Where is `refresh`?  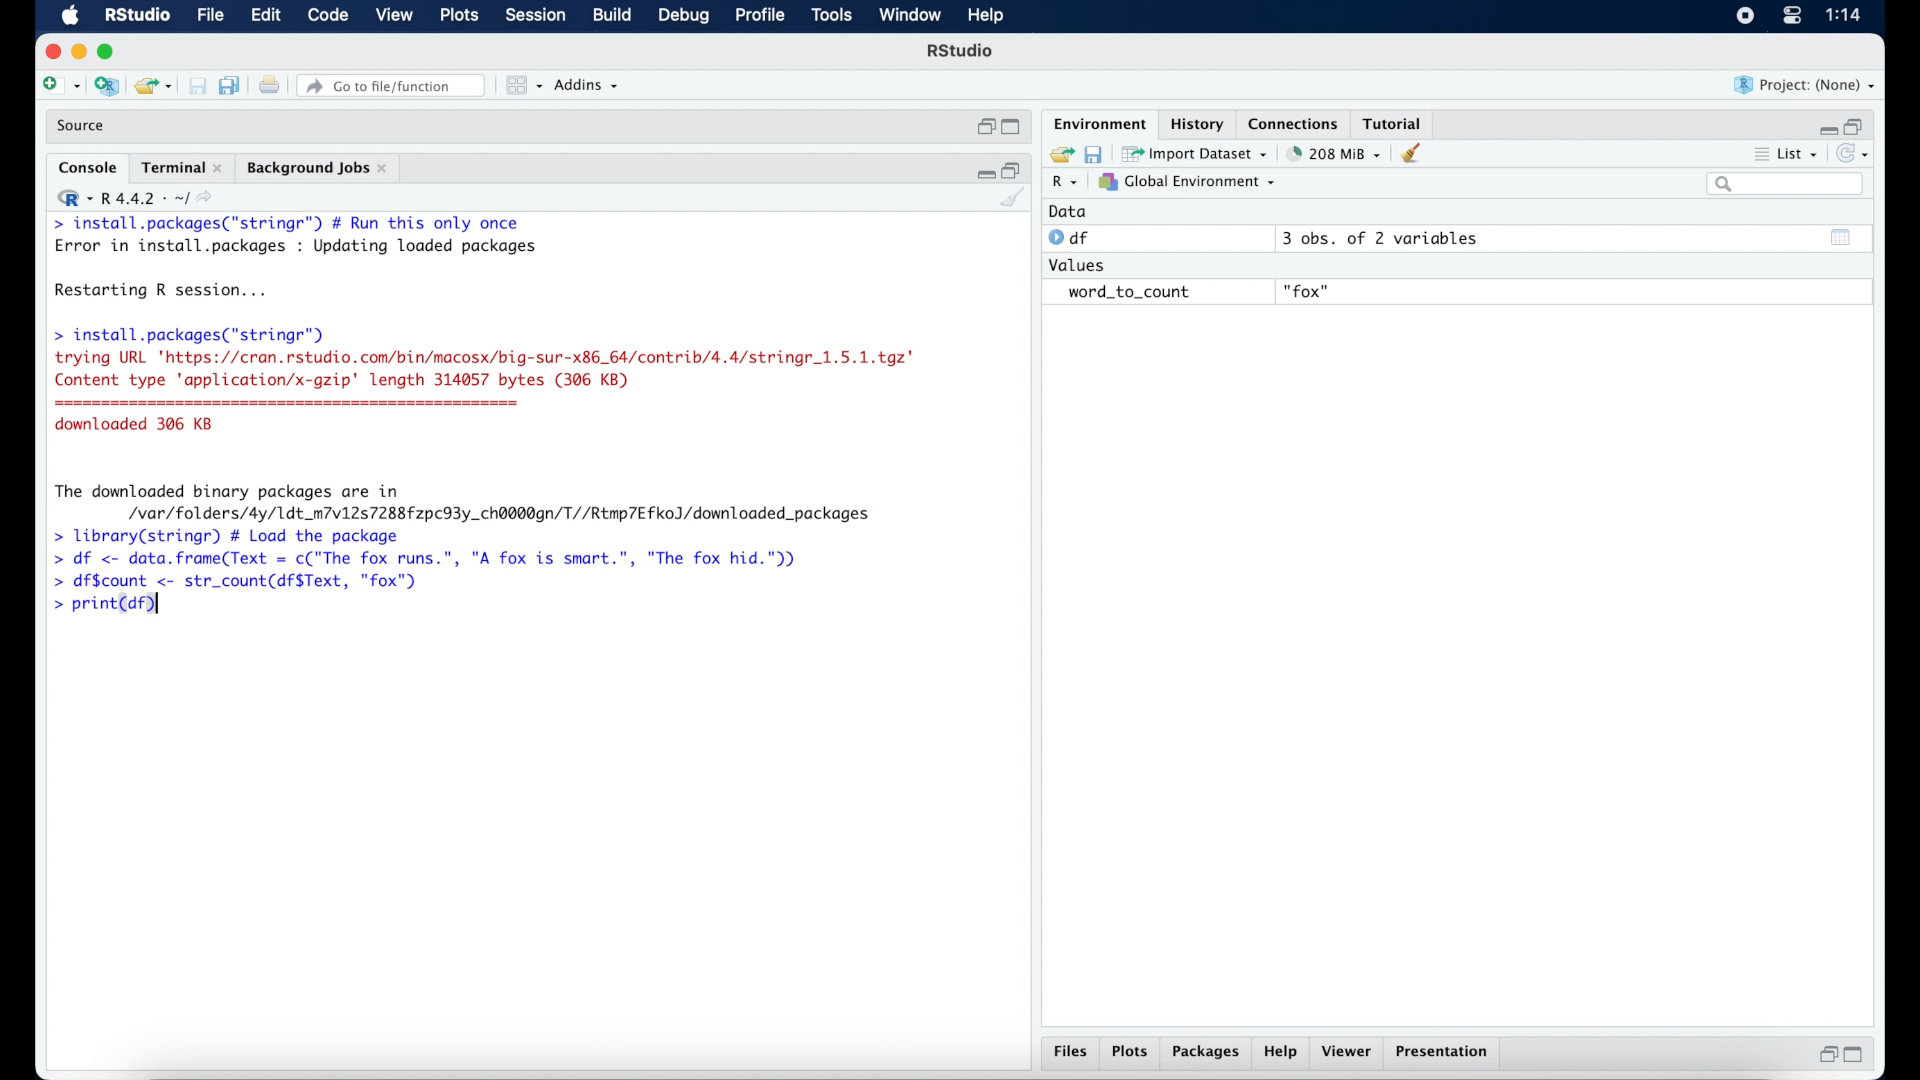
refresh is located at coordinates (1855, 154).